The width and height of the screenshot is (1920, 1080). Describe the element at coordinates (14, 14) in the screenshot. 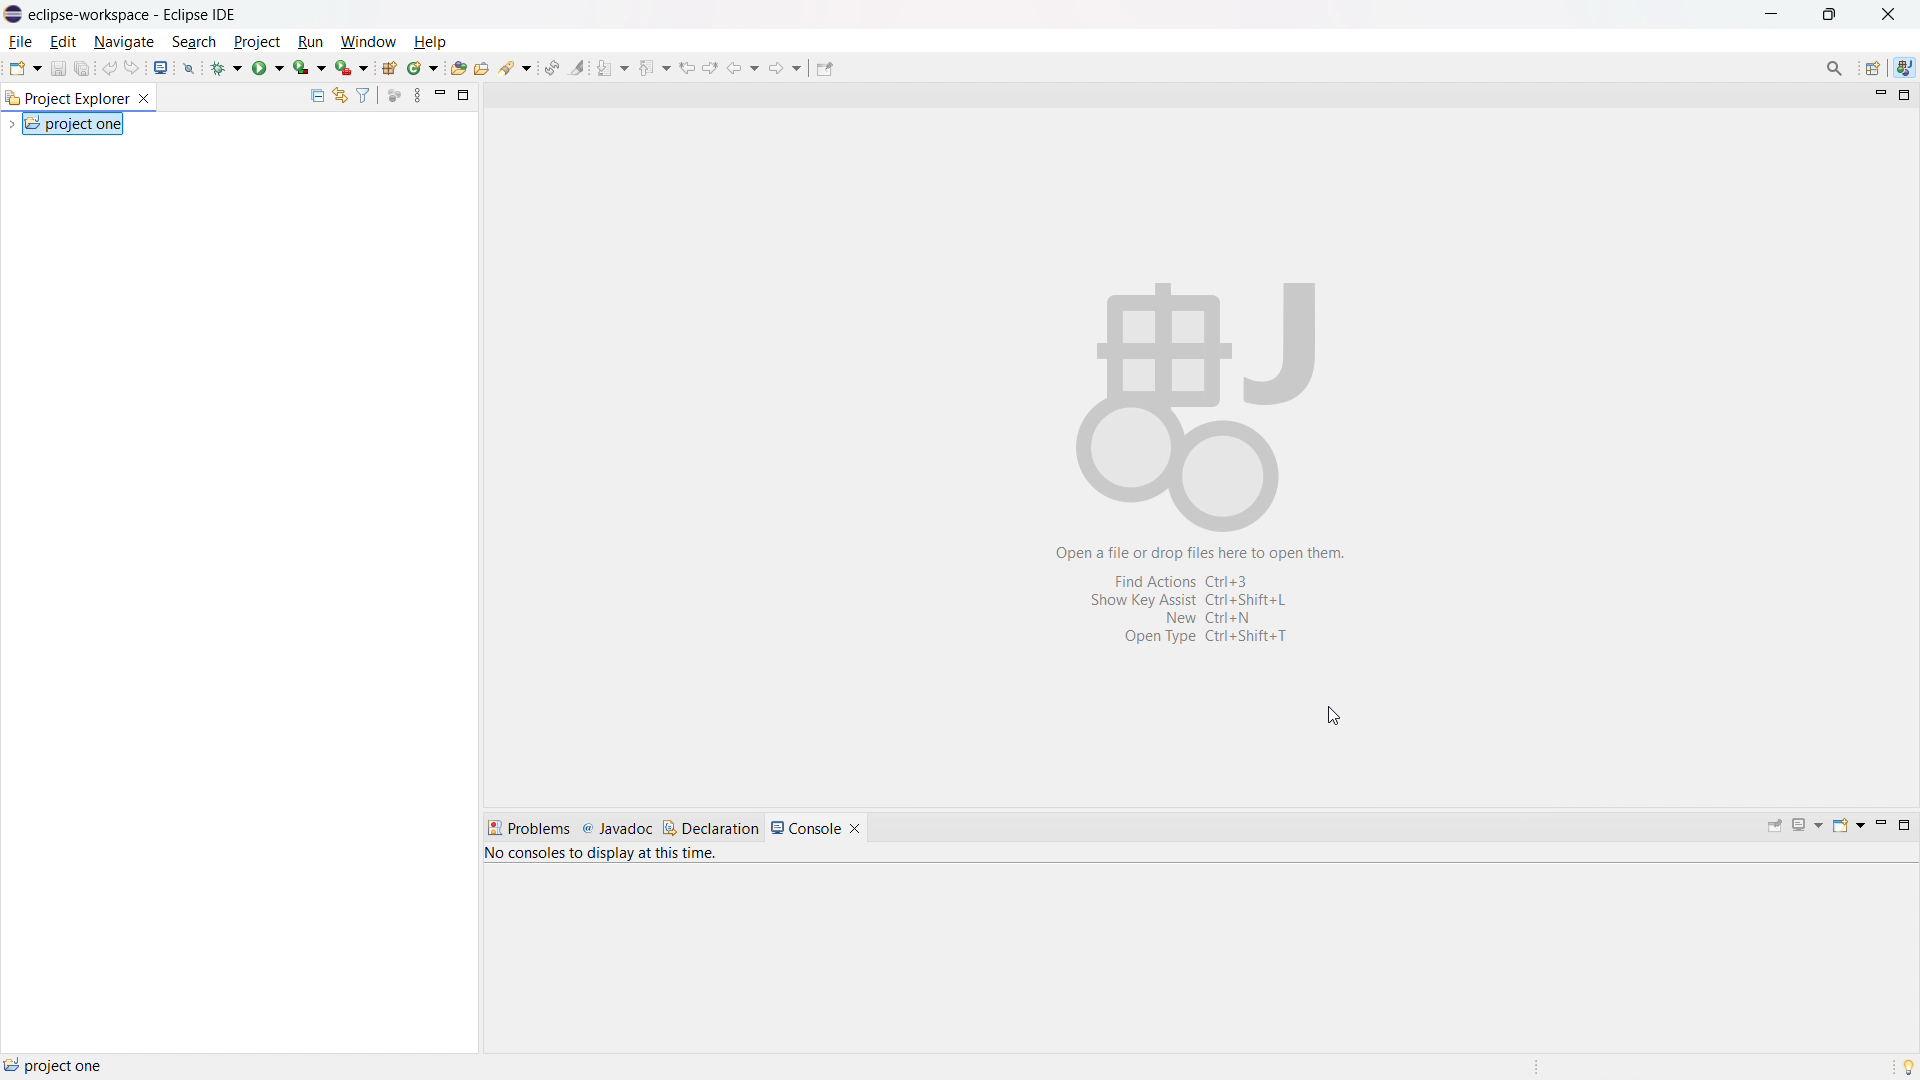

I see `logo` at that location.